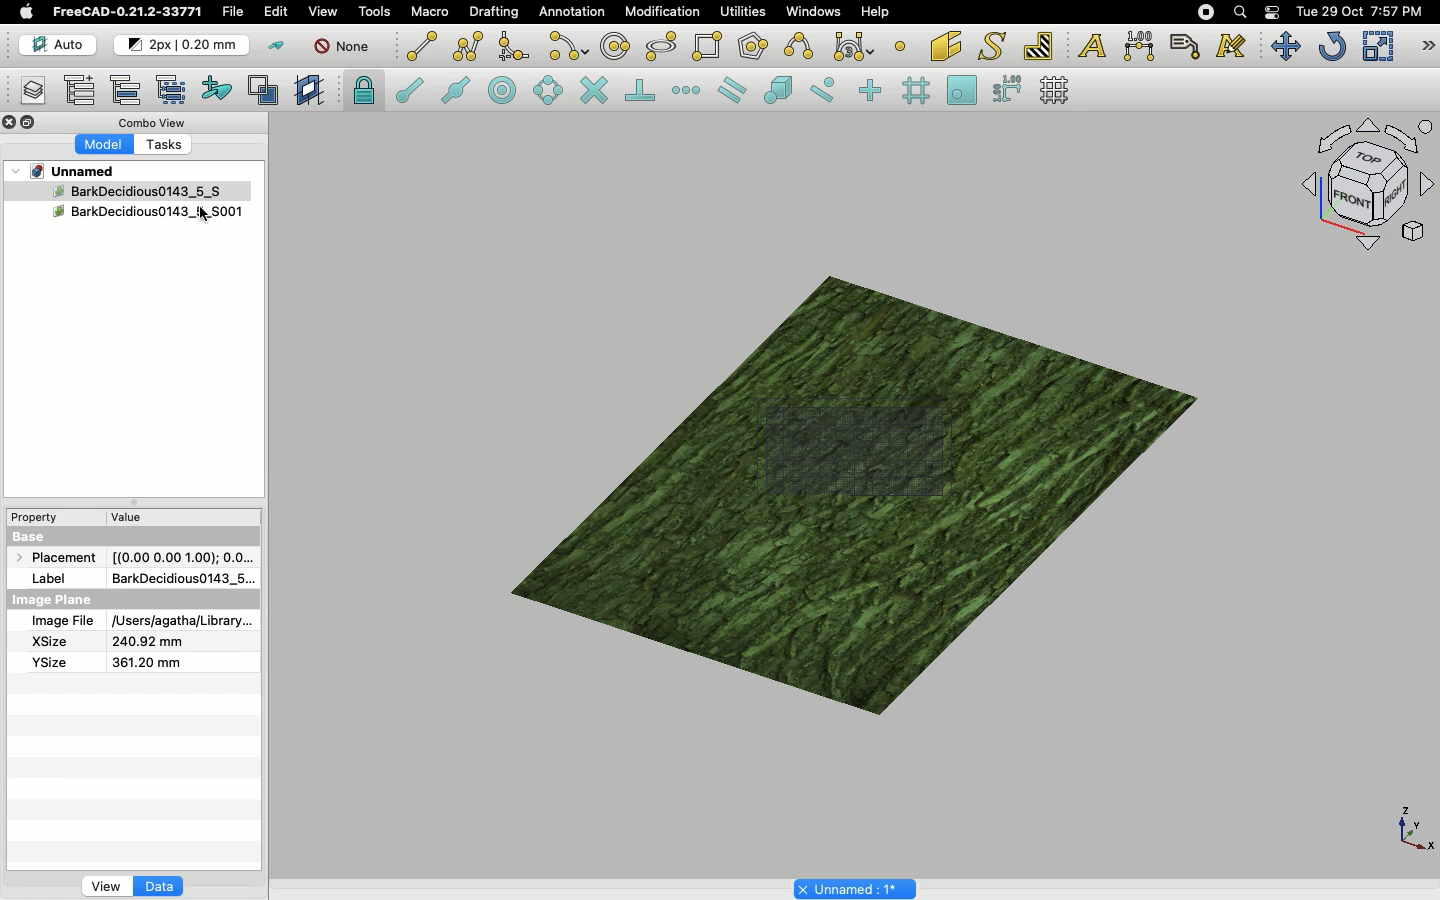 The height and width of the screenshot is (900, 1440). I want to click on Bezier tools, so click(856, 46).